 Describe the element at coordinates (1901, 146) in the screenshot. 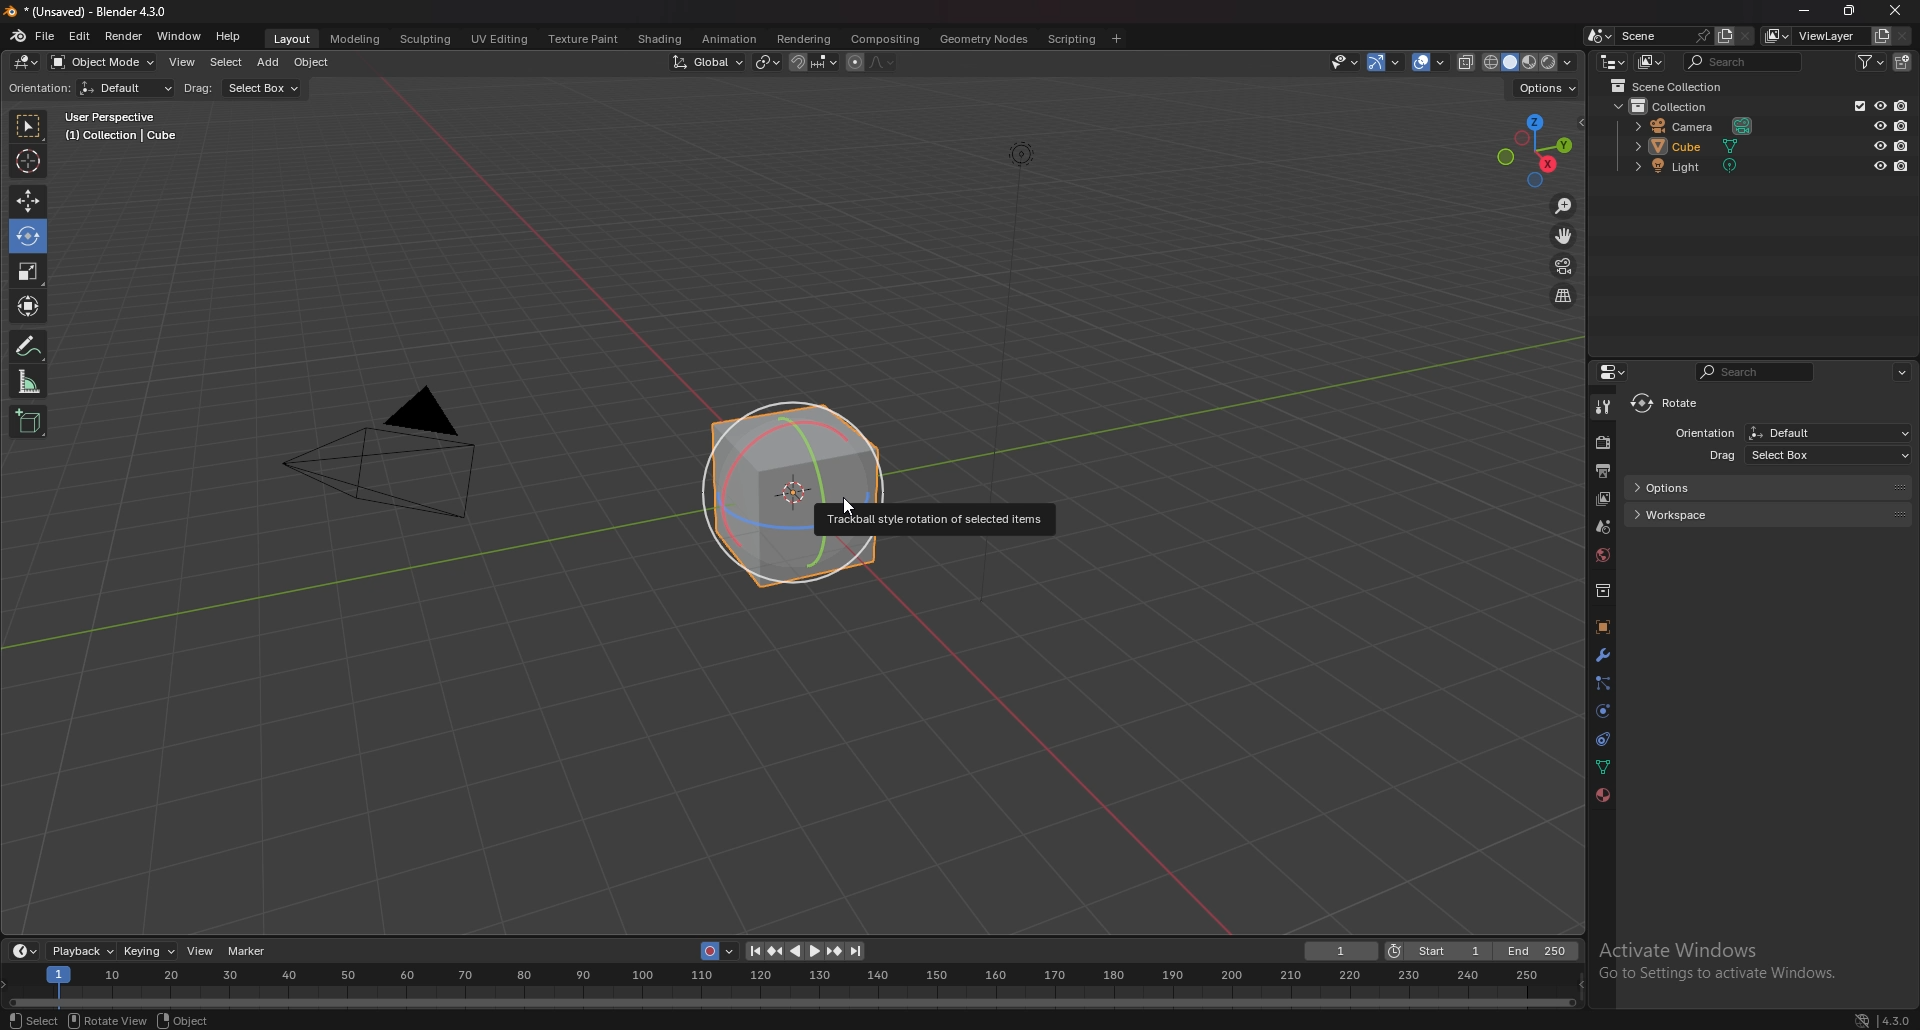

I see `disable in render` at that location.